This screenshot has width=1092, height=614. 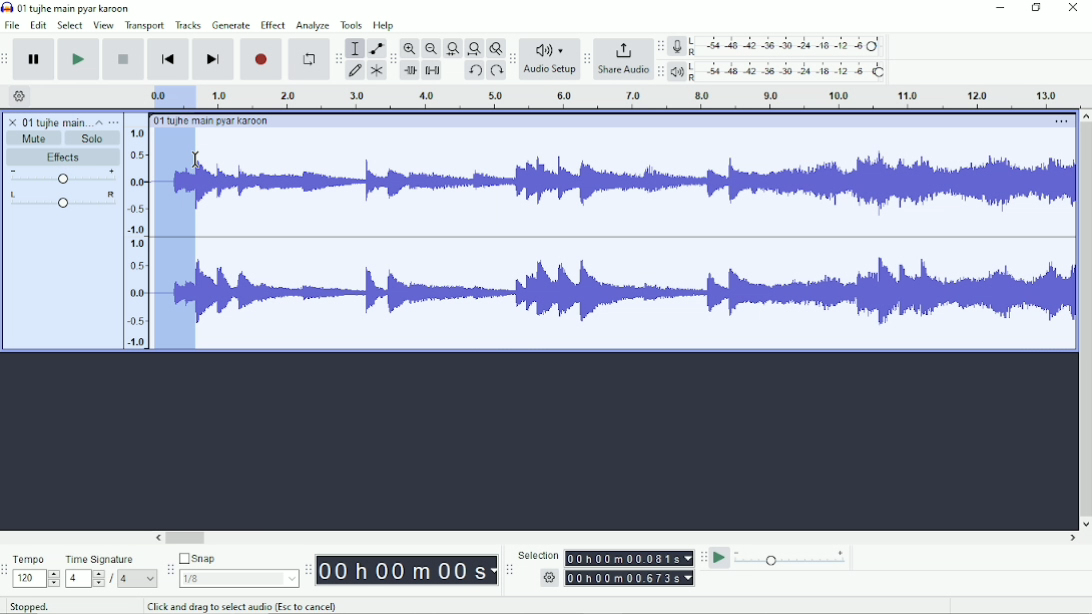 I want to click on cancel logo, so click(x=14, y=122).